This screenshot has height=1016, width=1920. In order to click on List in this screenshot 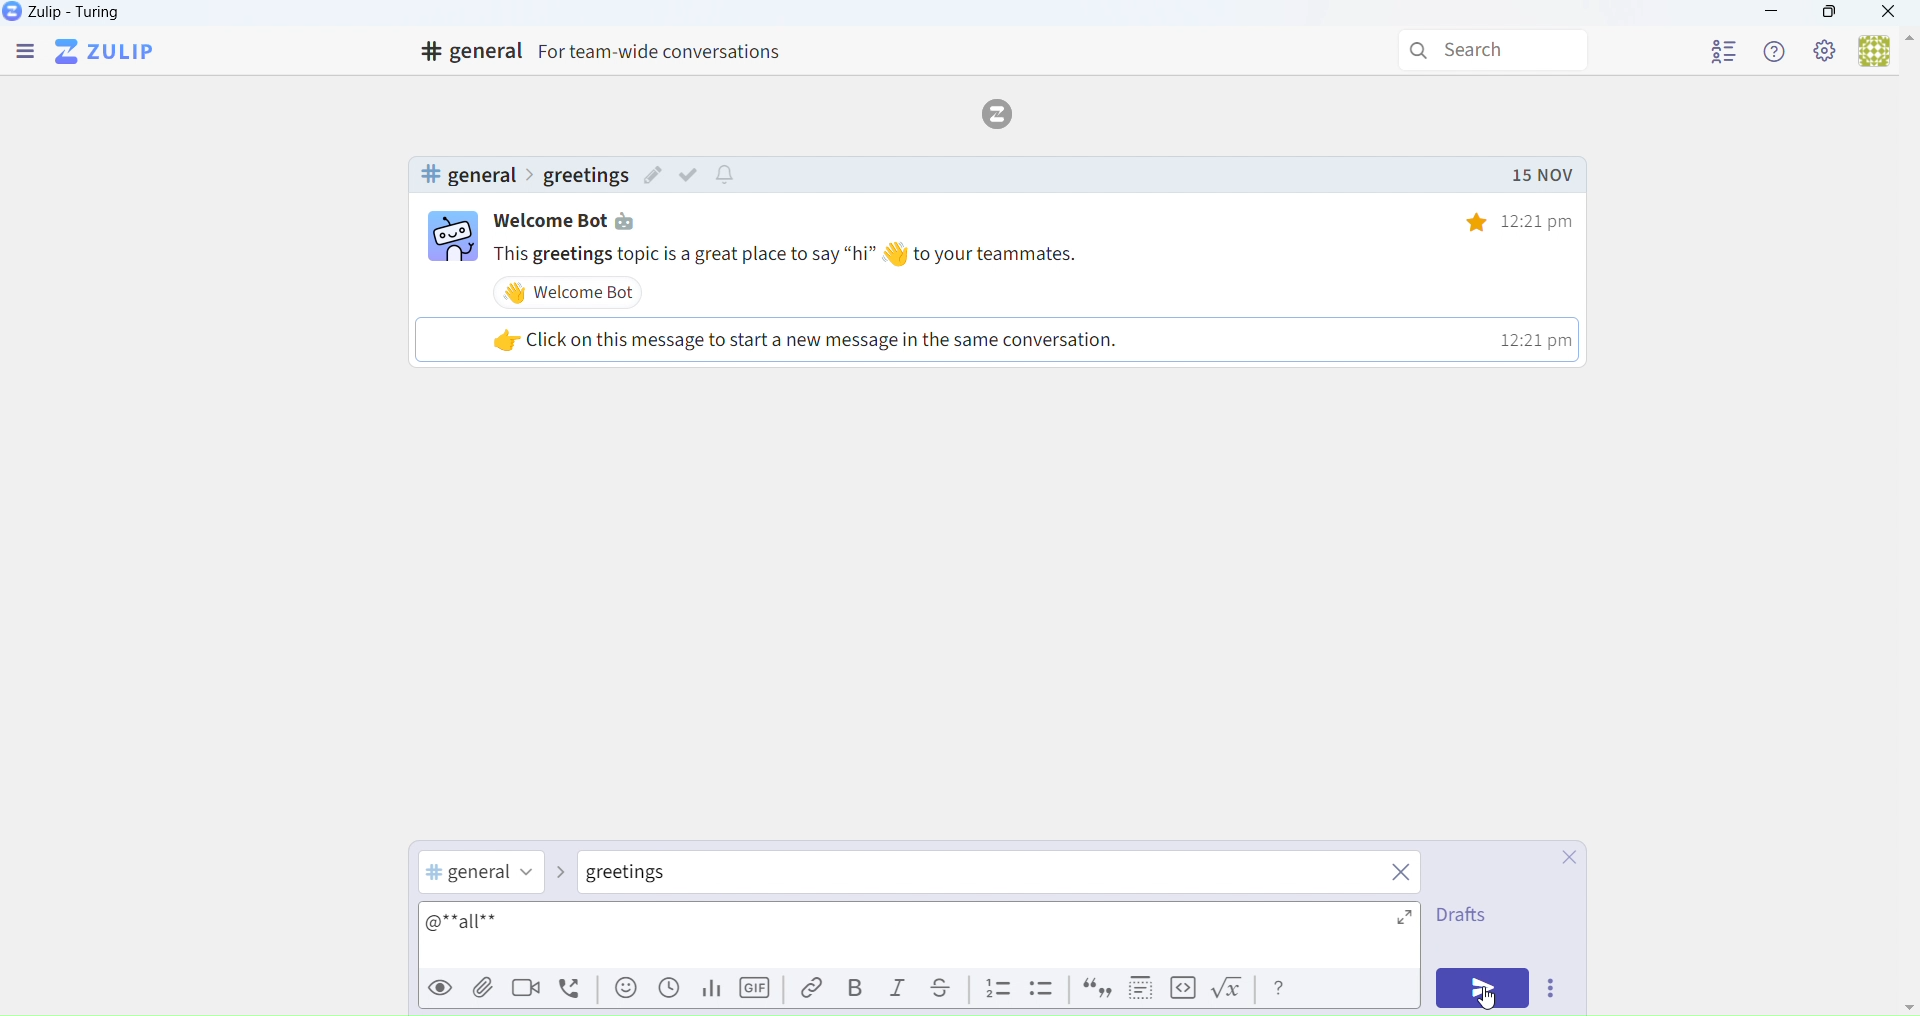, I will do `click(998, 989)`.